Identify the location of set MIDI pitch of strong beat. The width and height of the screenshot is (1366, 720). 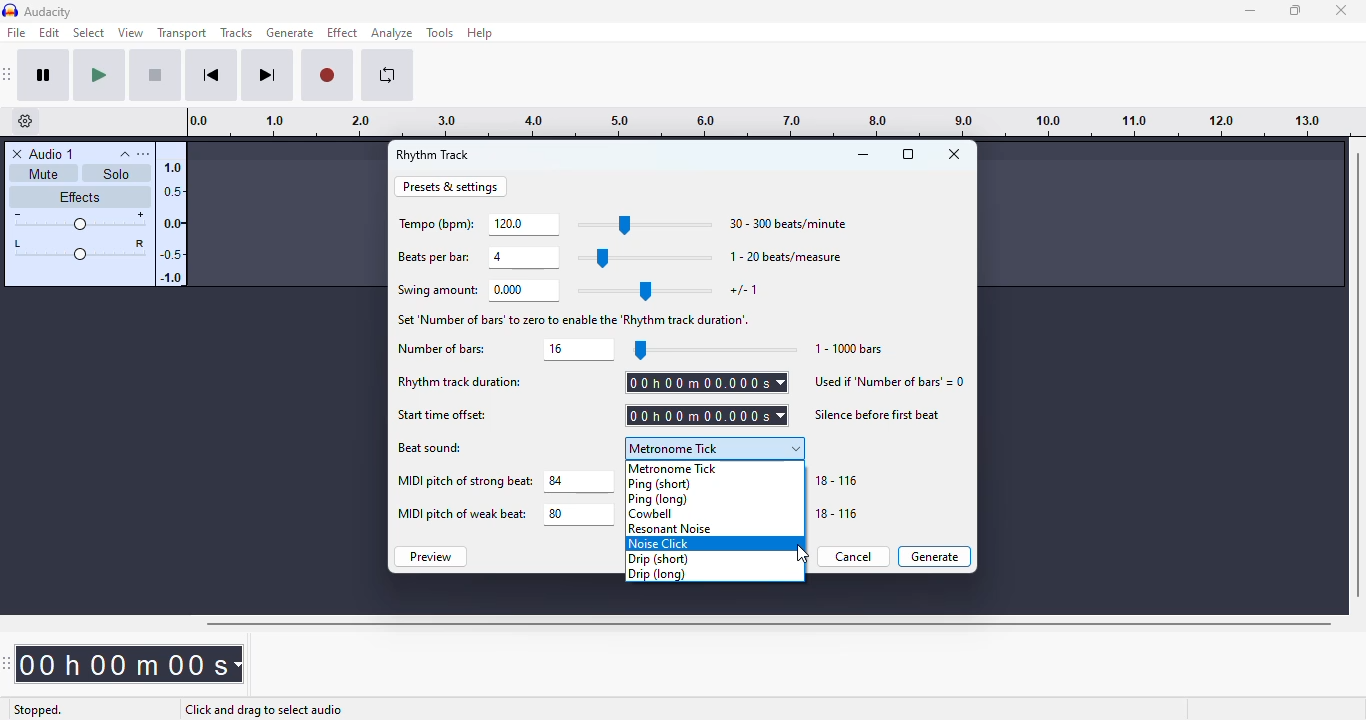
(581, 482).